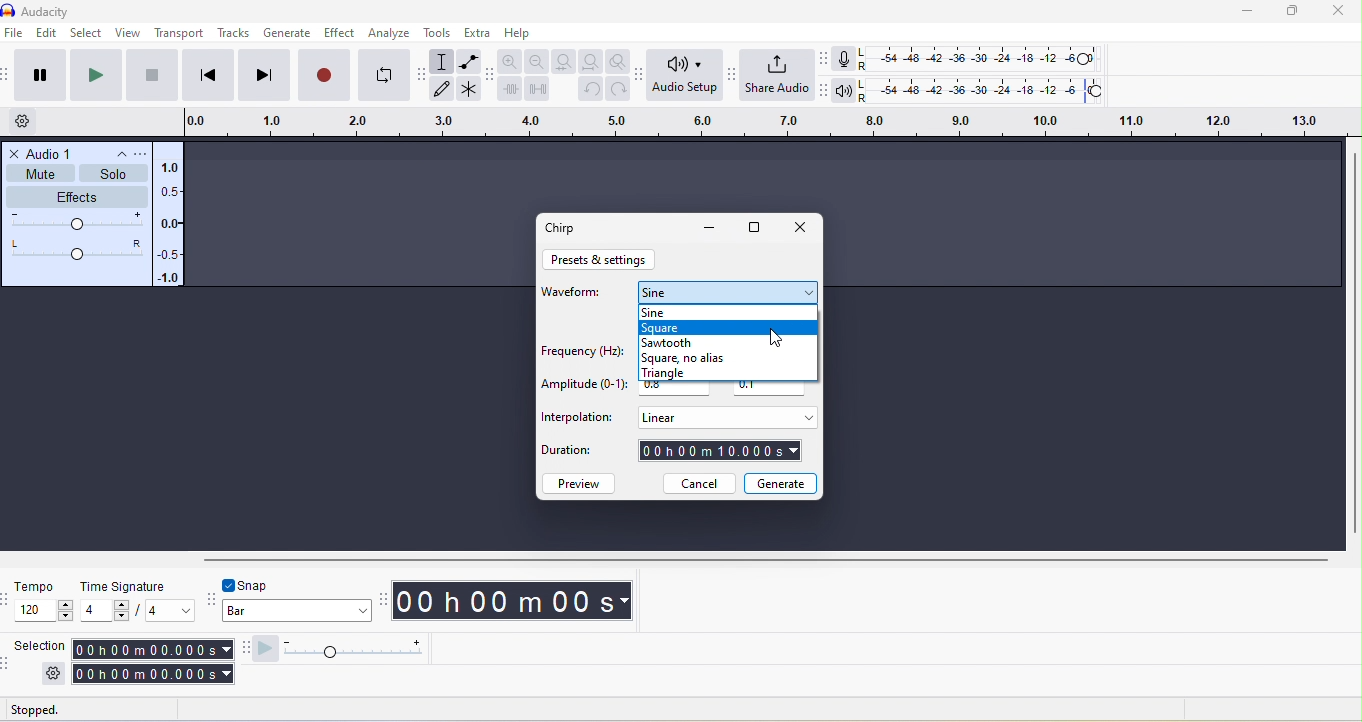 The height and width of the screenshot is (722, 1362). I want to click on enable looping, so click(384, 73).